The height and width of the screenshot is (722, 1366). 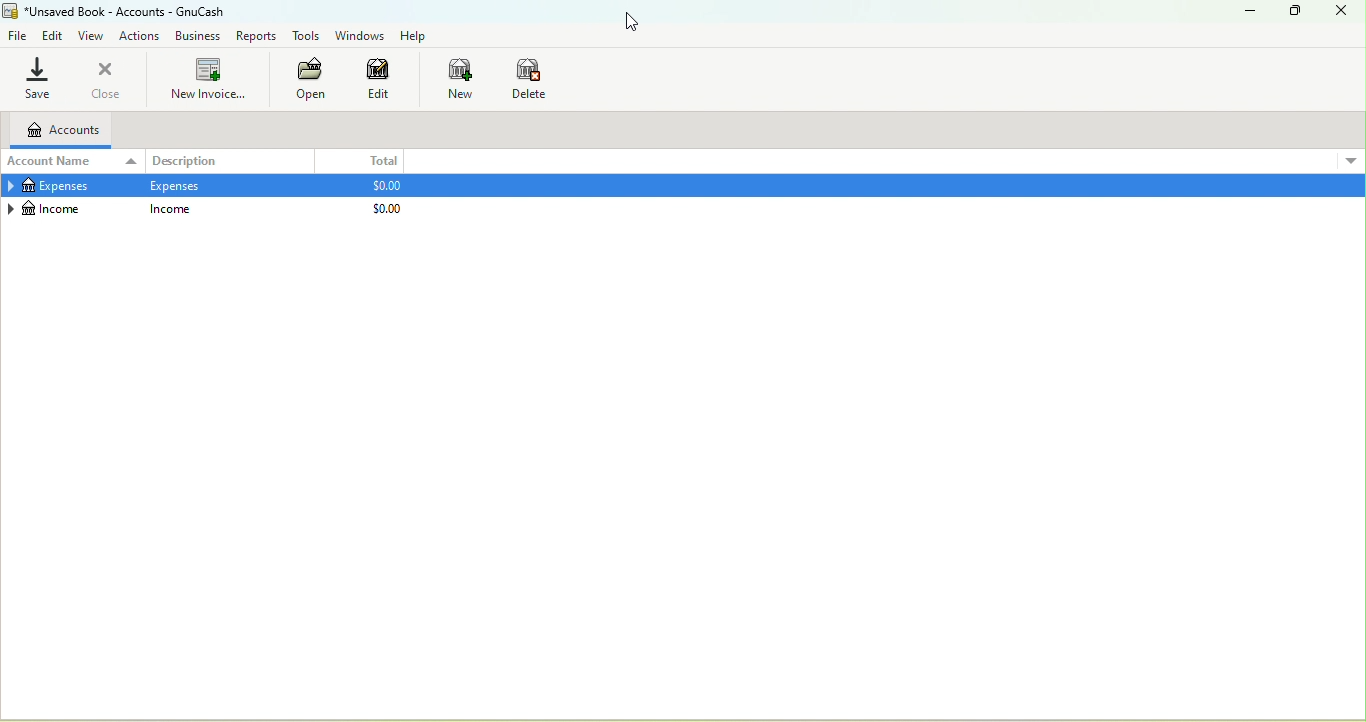 I want to click on Open, so click(x=309, y=80).